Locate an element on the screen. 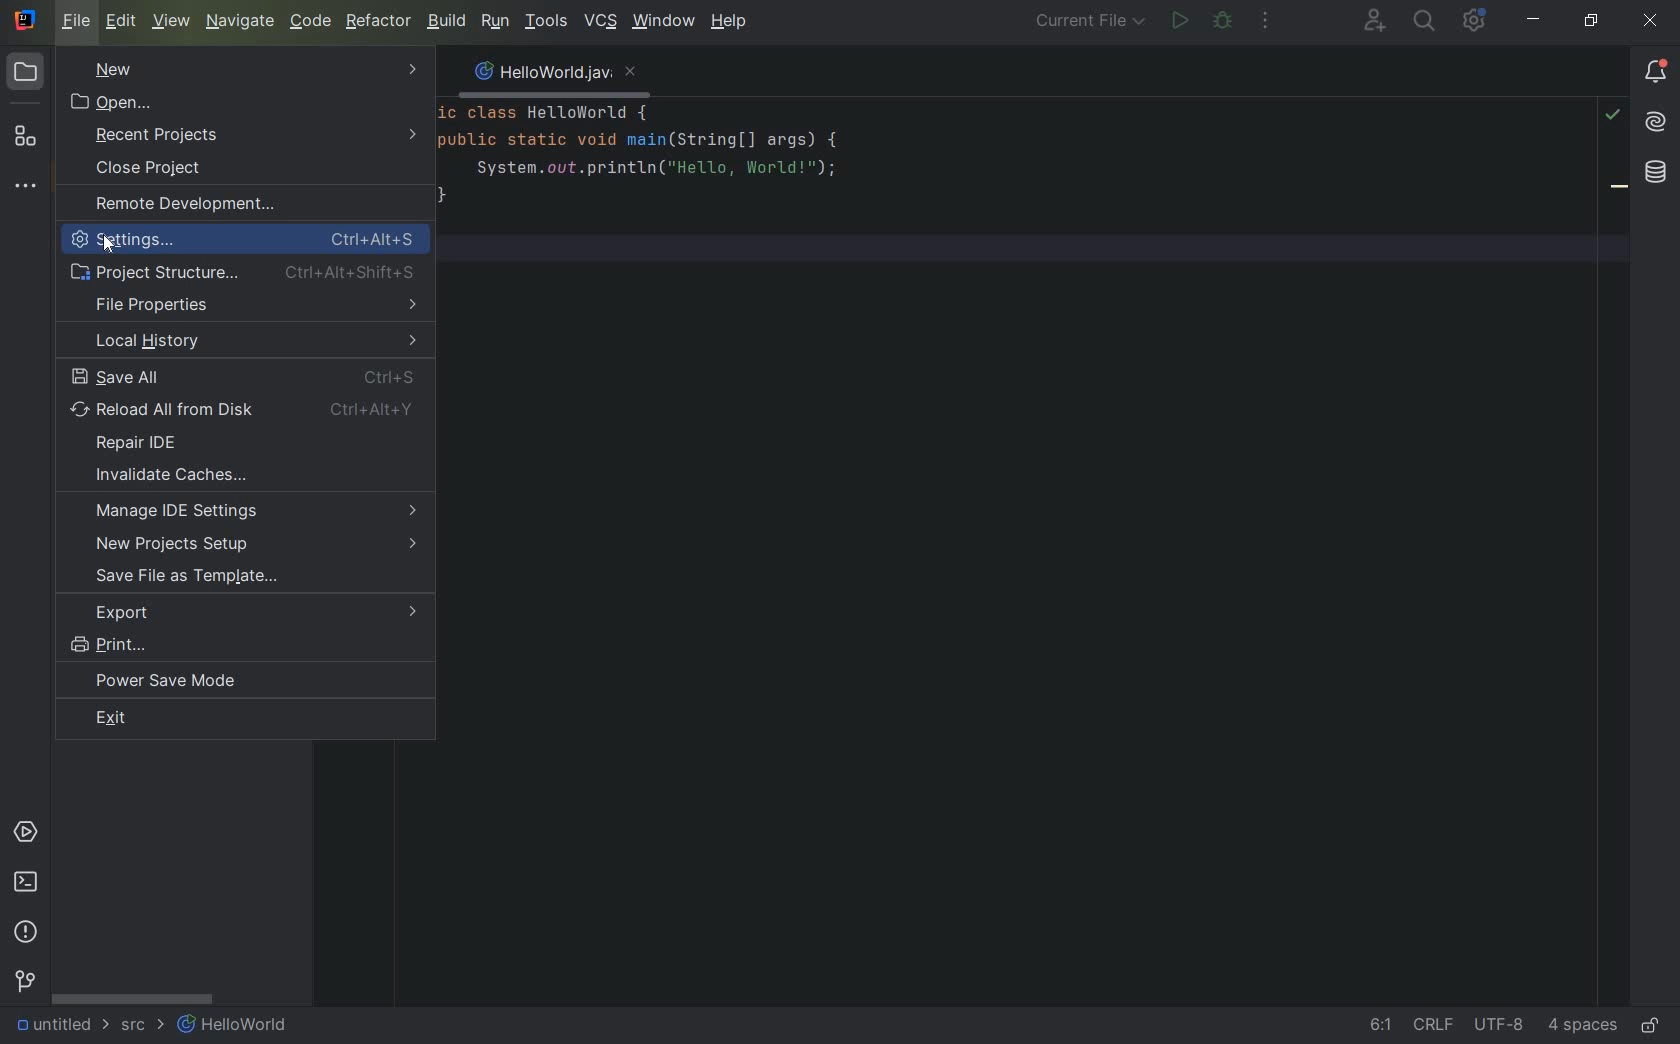 The image size is (1680, 1044). more tool windows is located at coordinates (26, 186).